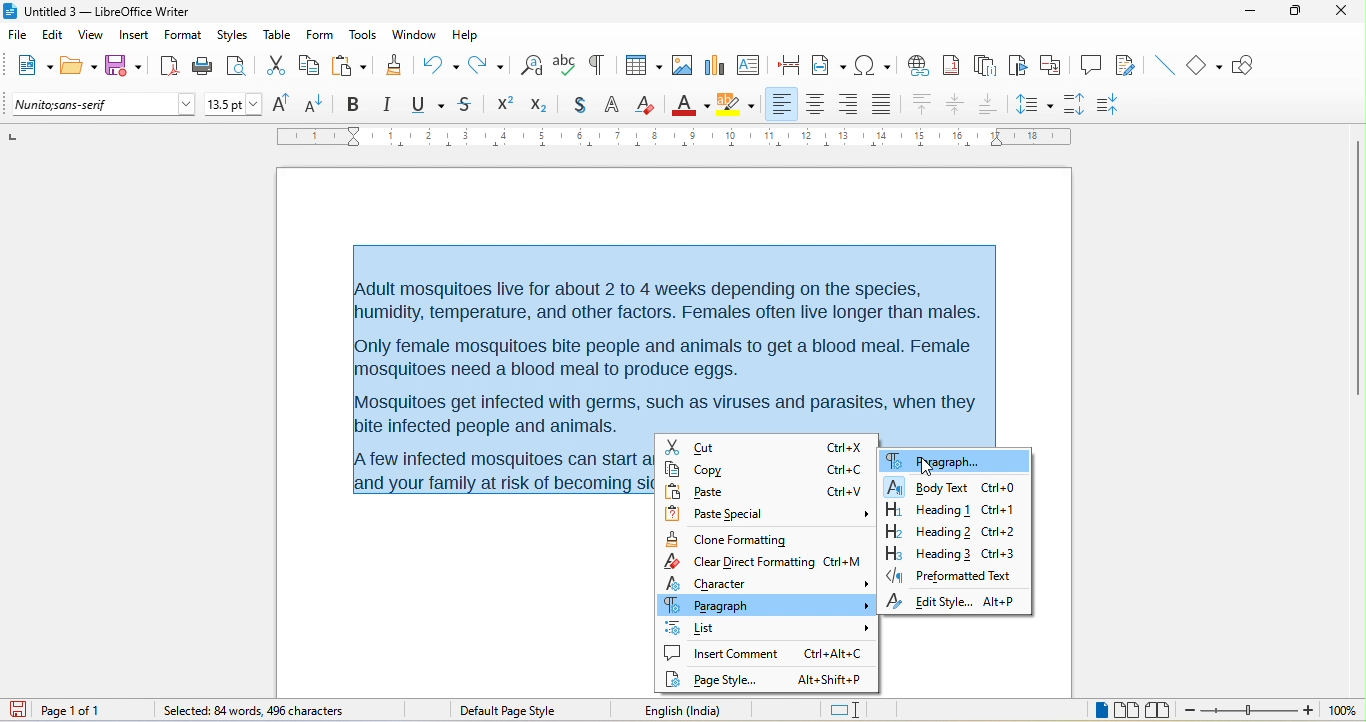  What do you see at coordinates (234, 105) in the screenshot?
I see `font size` at bounding box center [234, 105].